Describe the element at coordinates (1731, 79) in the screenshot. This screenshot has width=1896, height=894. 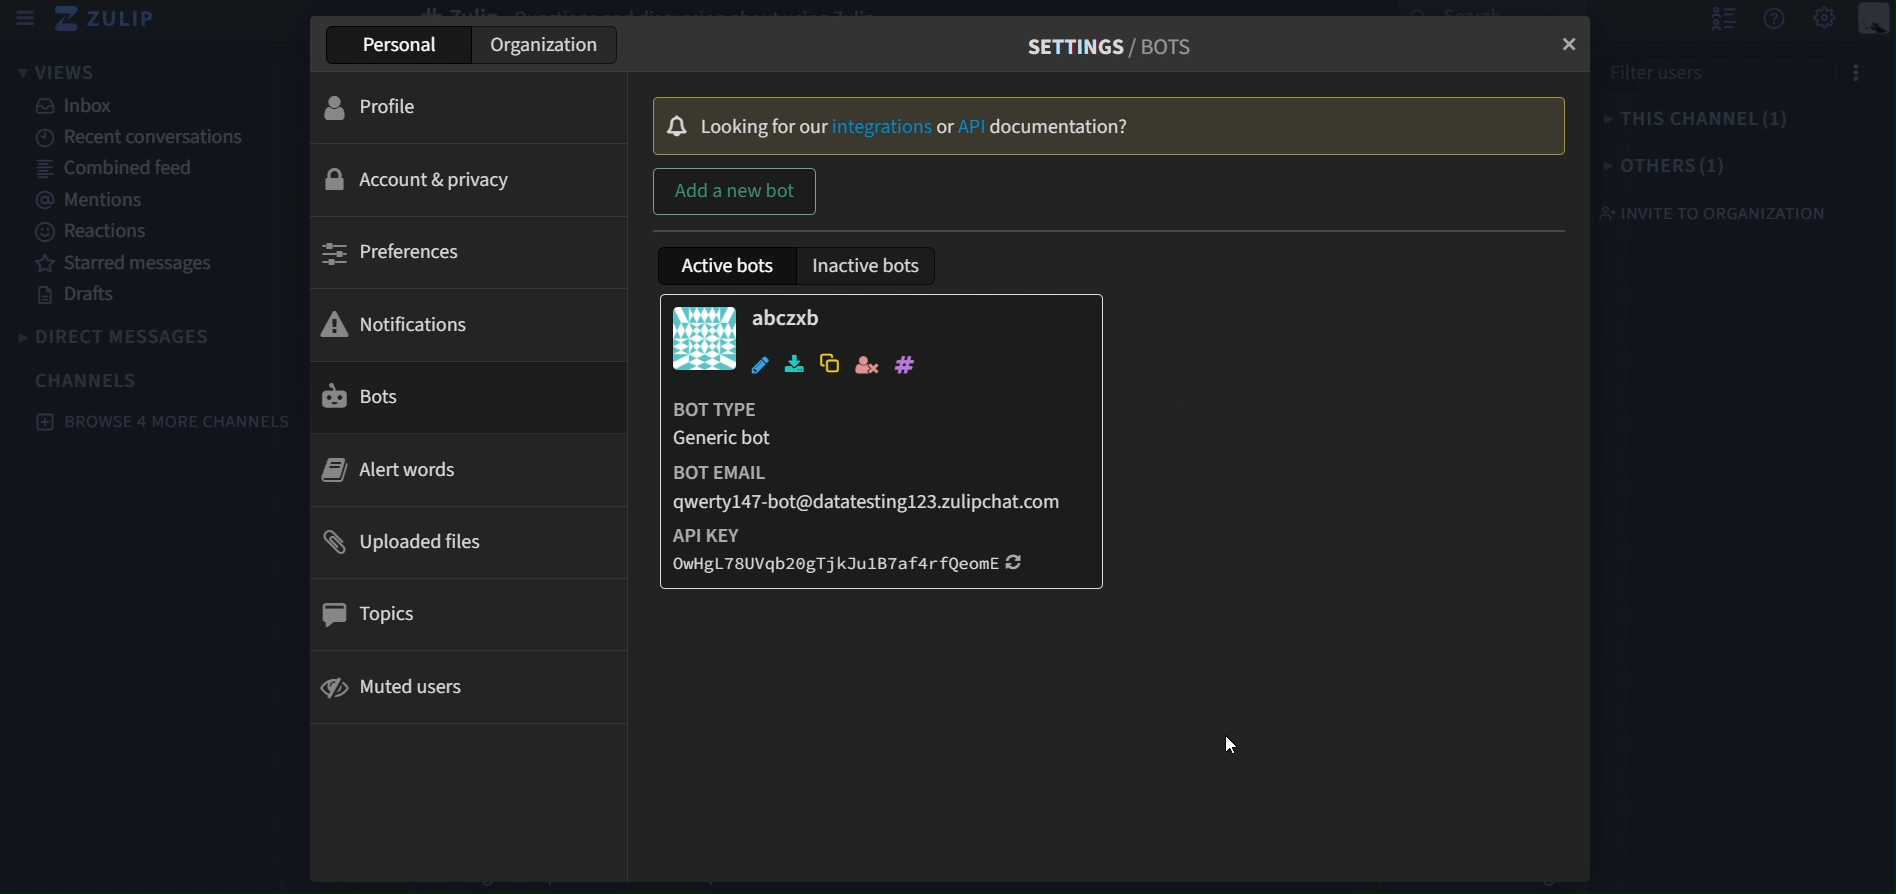
I see `filter users` at that location.